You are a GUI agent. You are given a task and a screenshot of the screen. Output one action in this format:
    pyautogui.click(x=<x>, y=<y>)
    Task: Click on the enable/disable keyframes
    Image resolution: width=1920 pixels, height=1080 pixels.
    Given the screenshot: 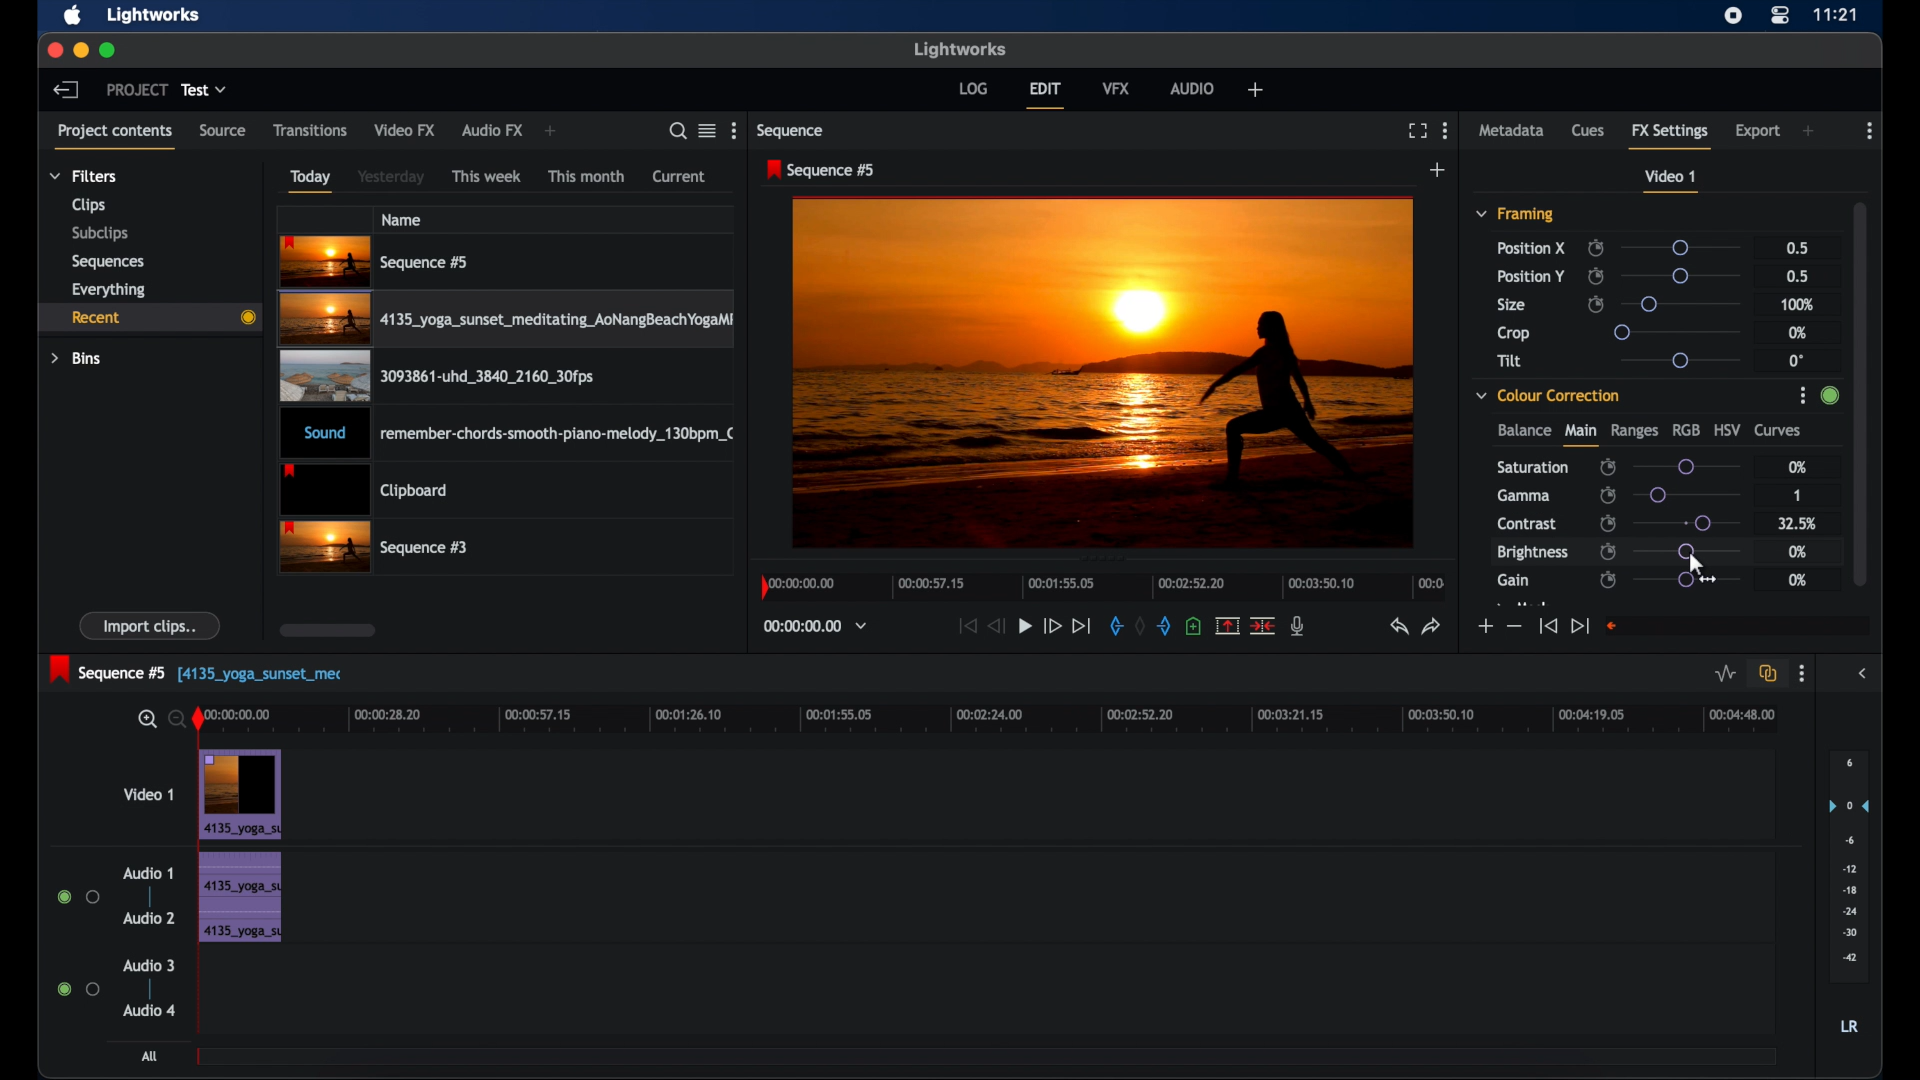 What is the action you would take?
    pyautogui.click(x=1595, y=248)
    